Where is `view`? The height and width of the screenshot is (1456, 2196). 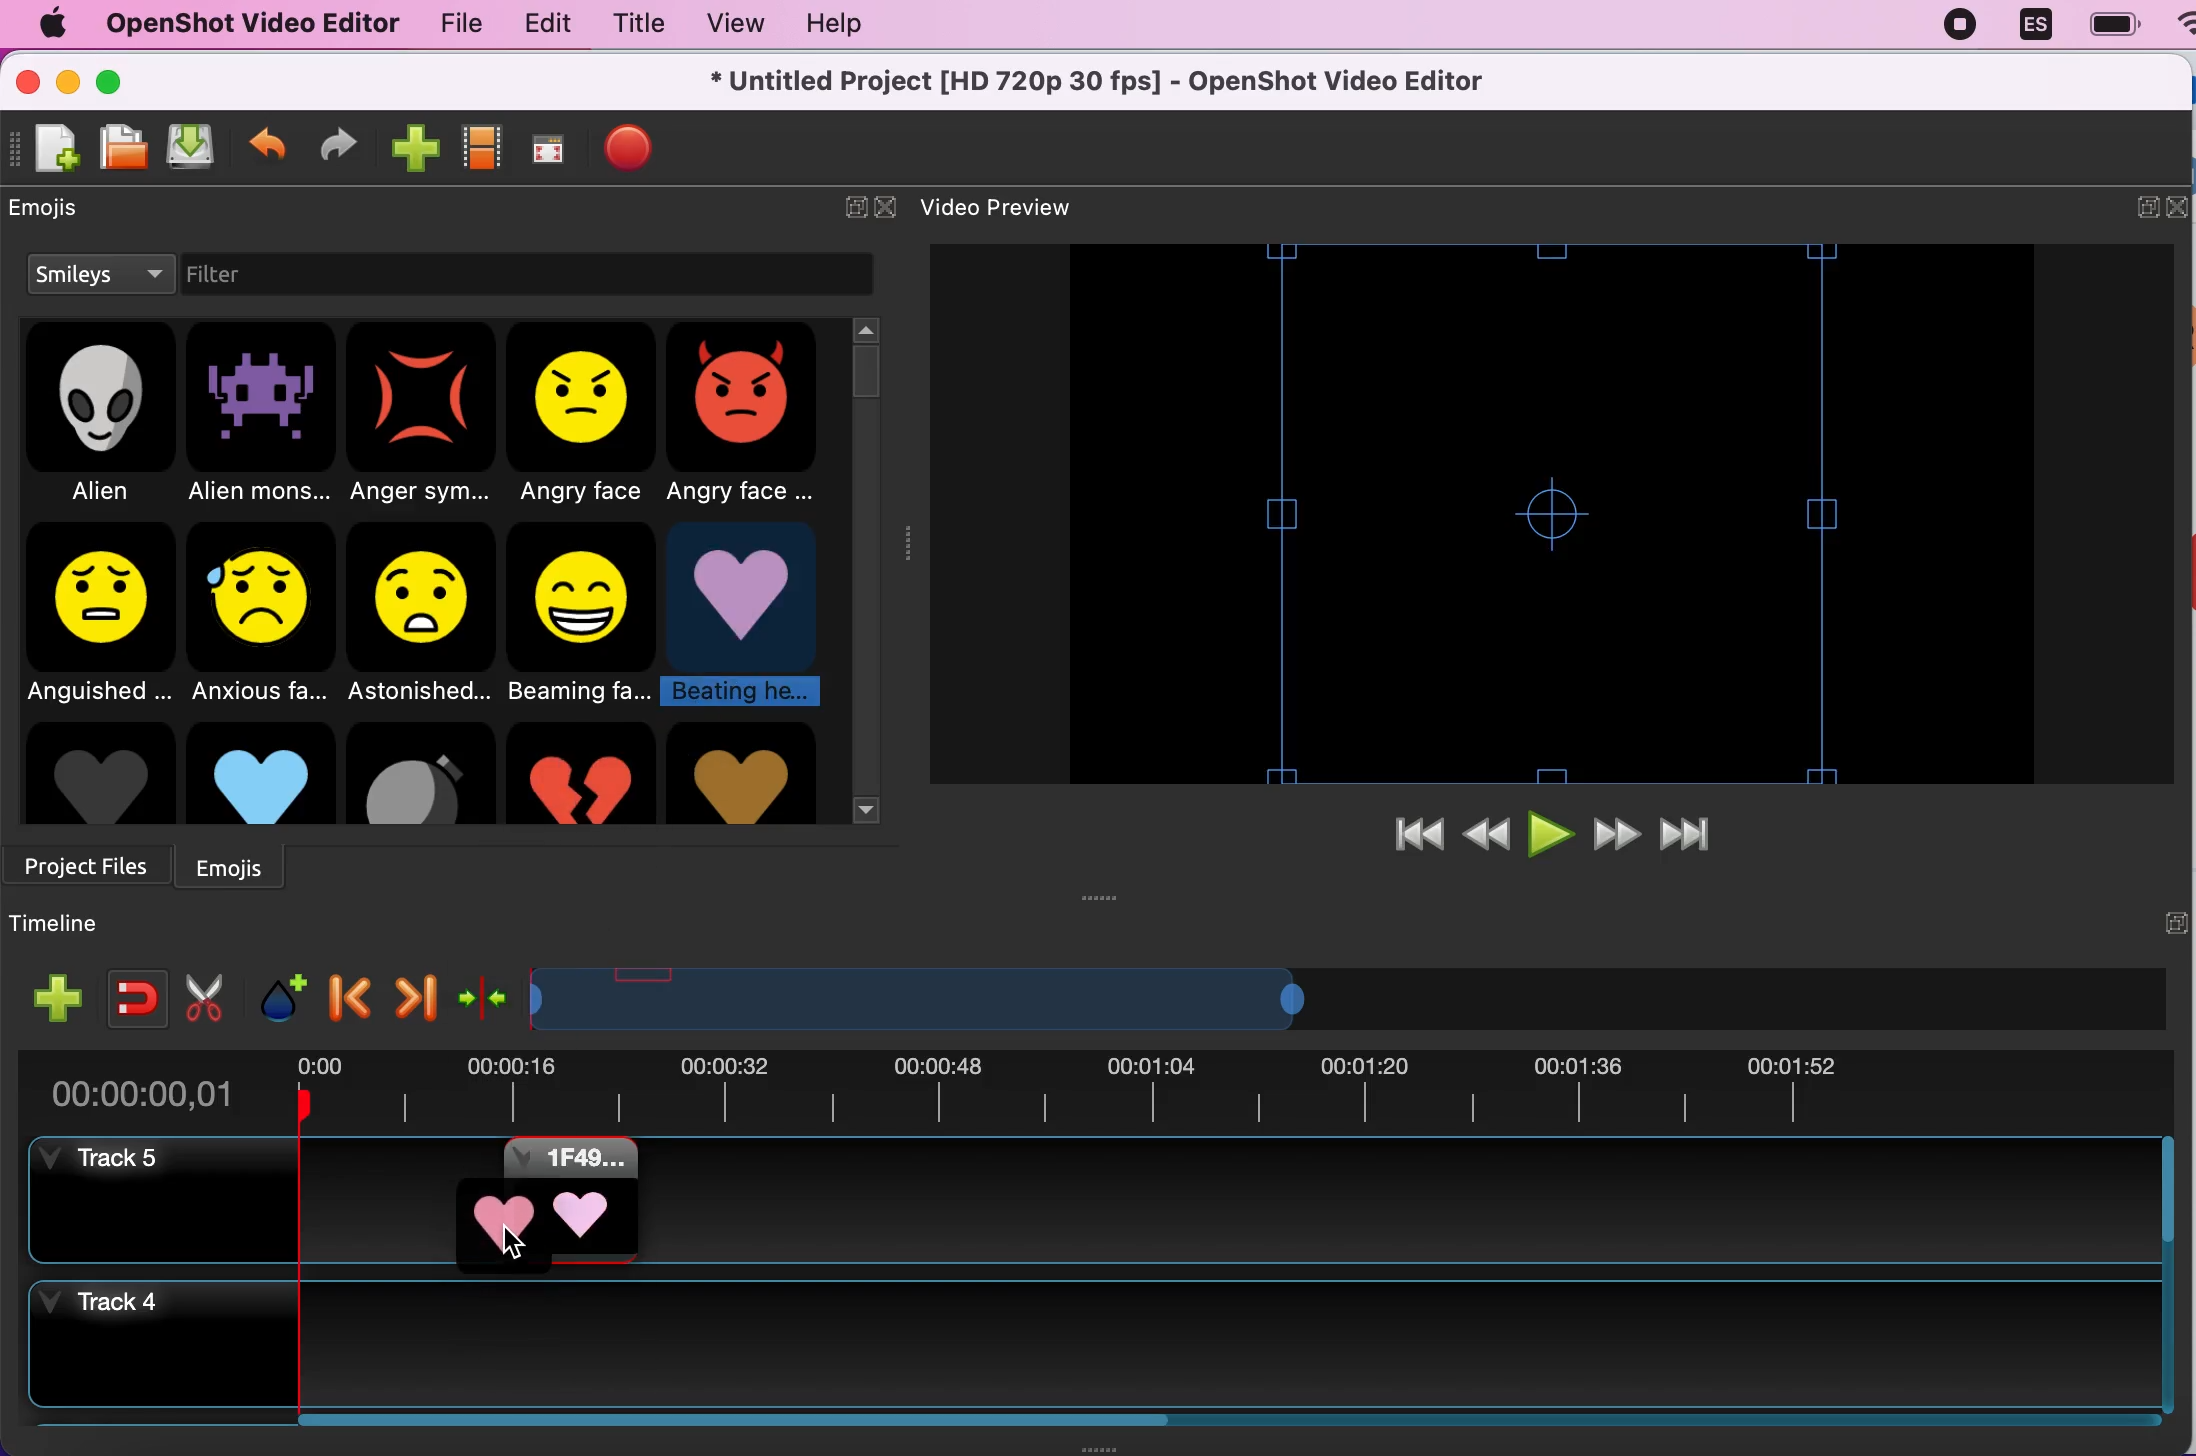 view is located at coordinates (725, 24).